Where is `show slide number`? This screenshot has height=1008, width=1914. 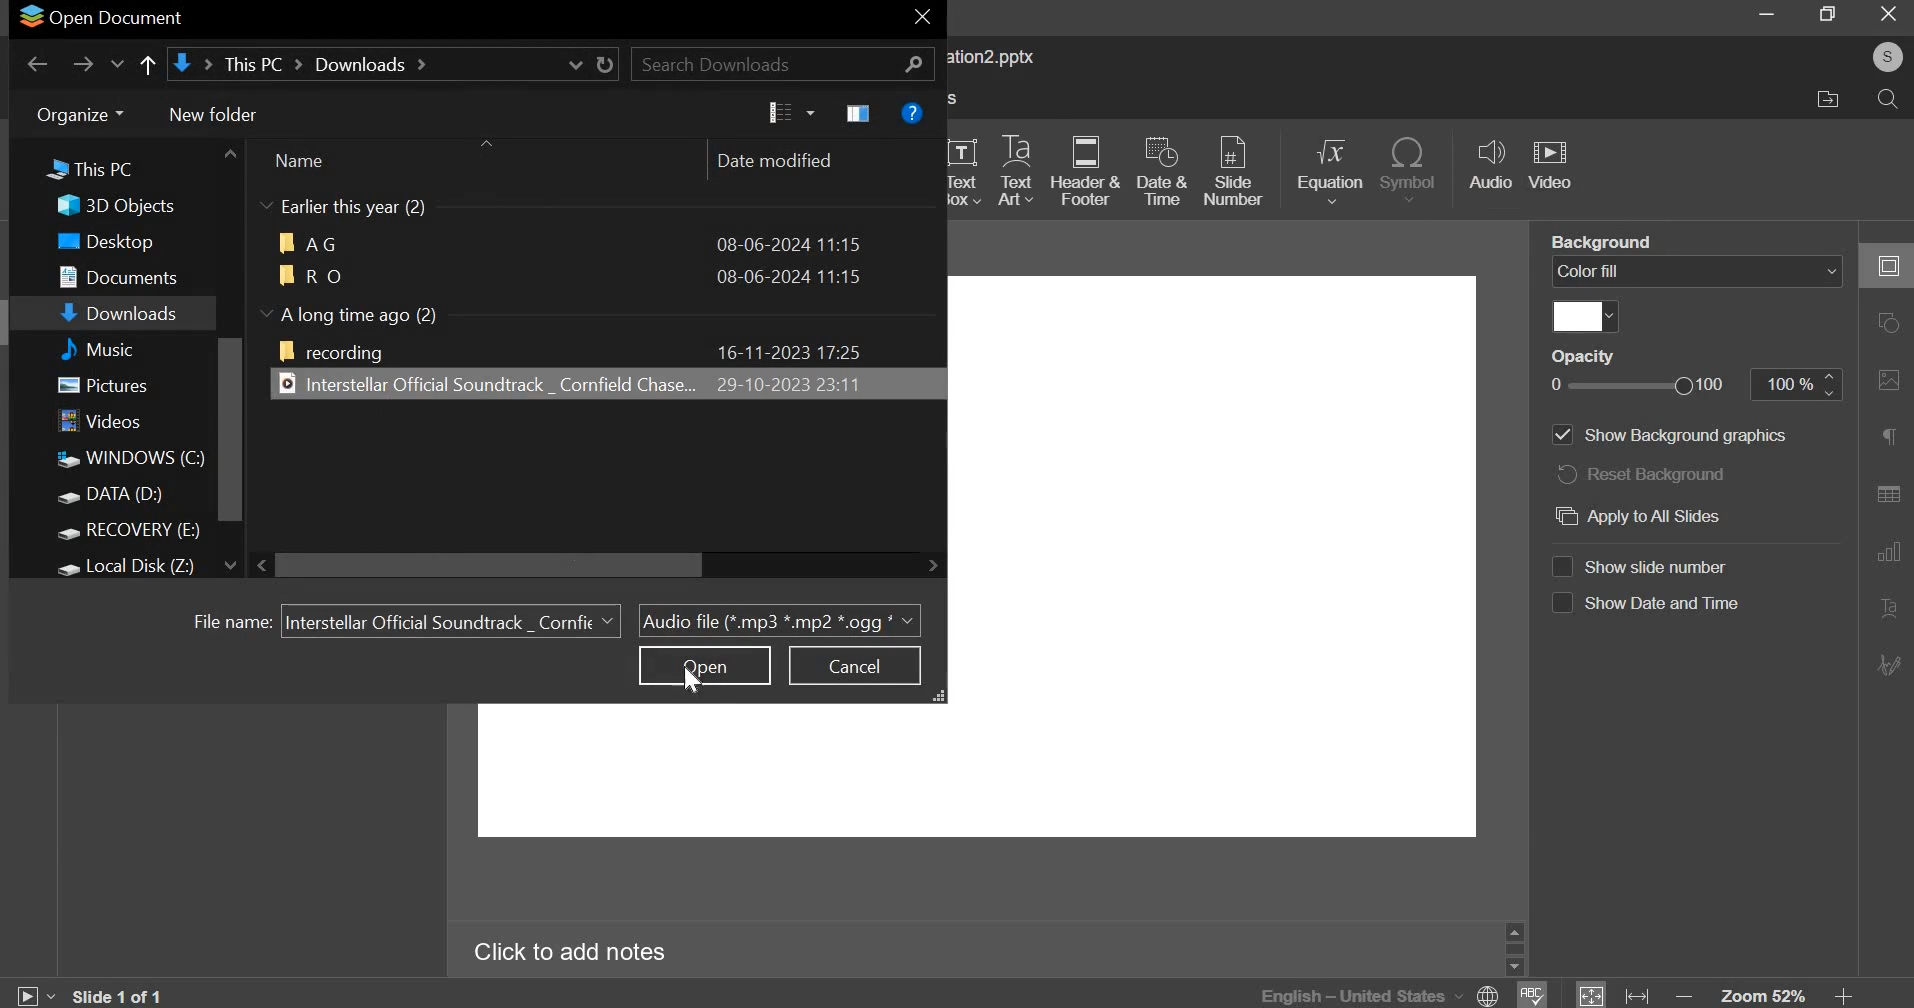
show slide number is located at coordinates (1650, 566).